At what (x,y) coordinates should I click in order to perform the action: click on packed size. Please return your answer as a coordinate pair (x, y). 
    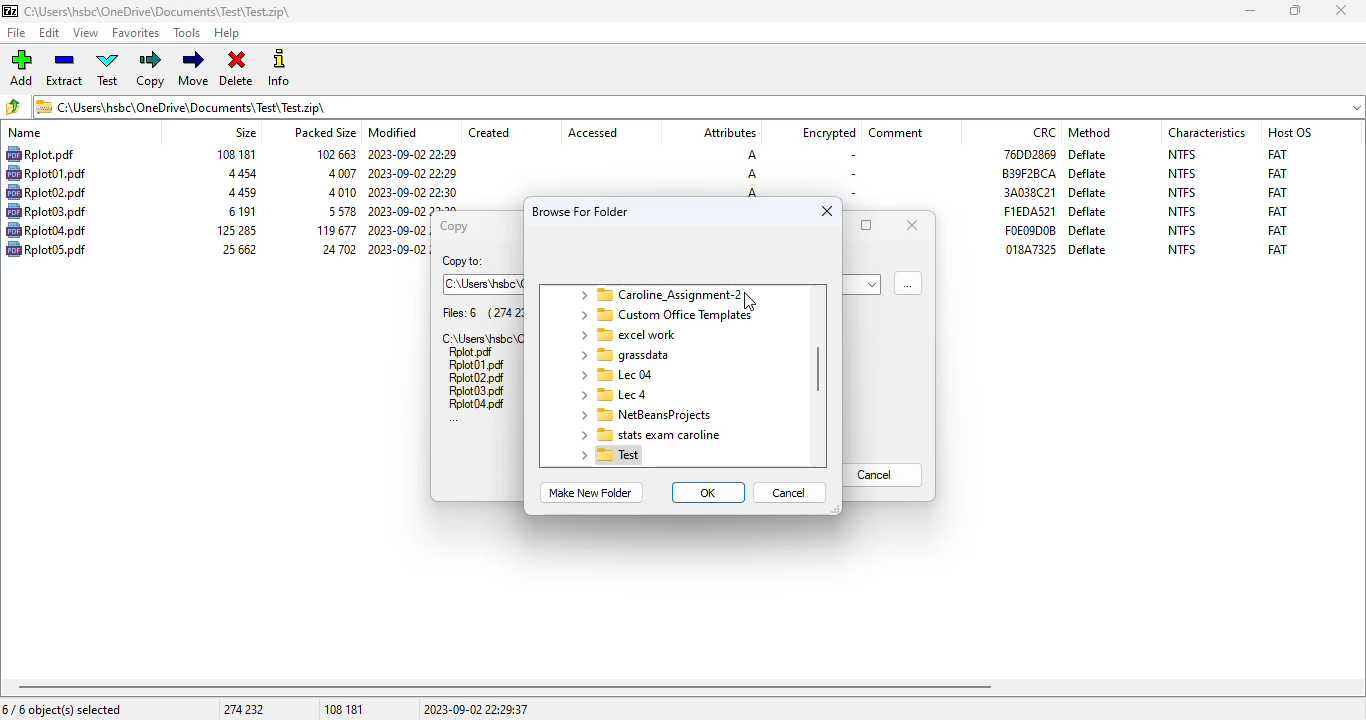
    Looking at the image, I should click on (340, 192).